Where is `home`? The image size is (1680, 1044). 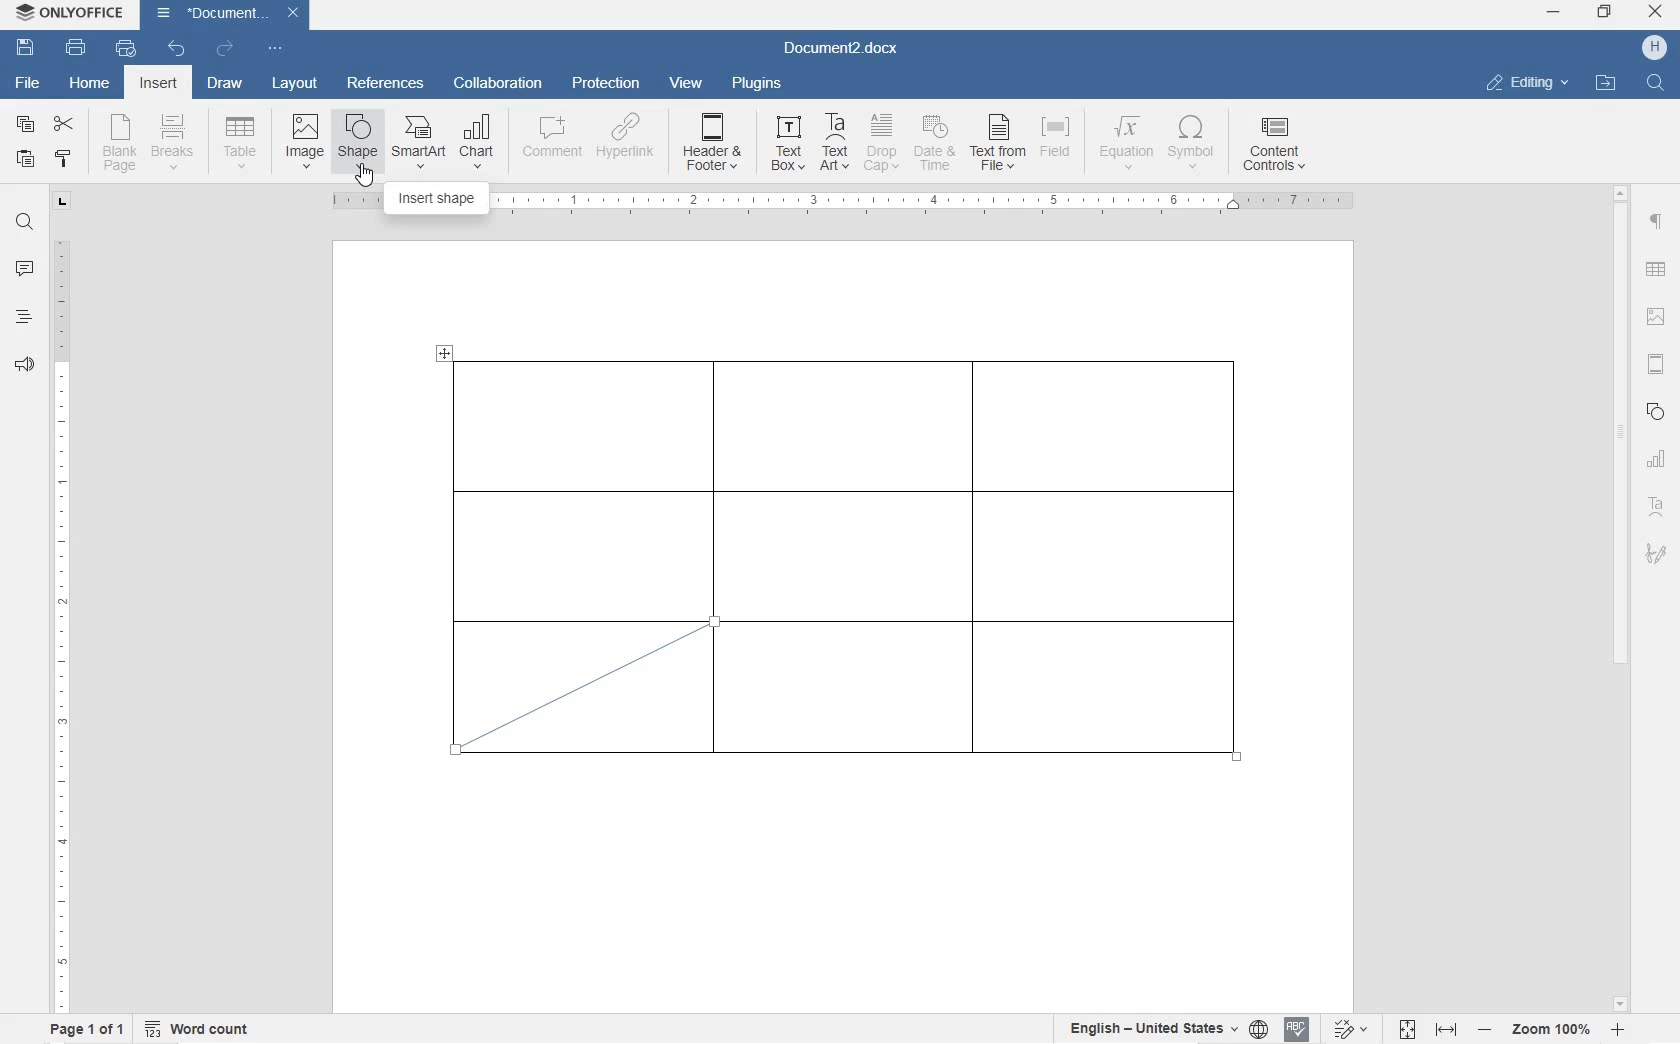 home is located at coordinates (91, 84).